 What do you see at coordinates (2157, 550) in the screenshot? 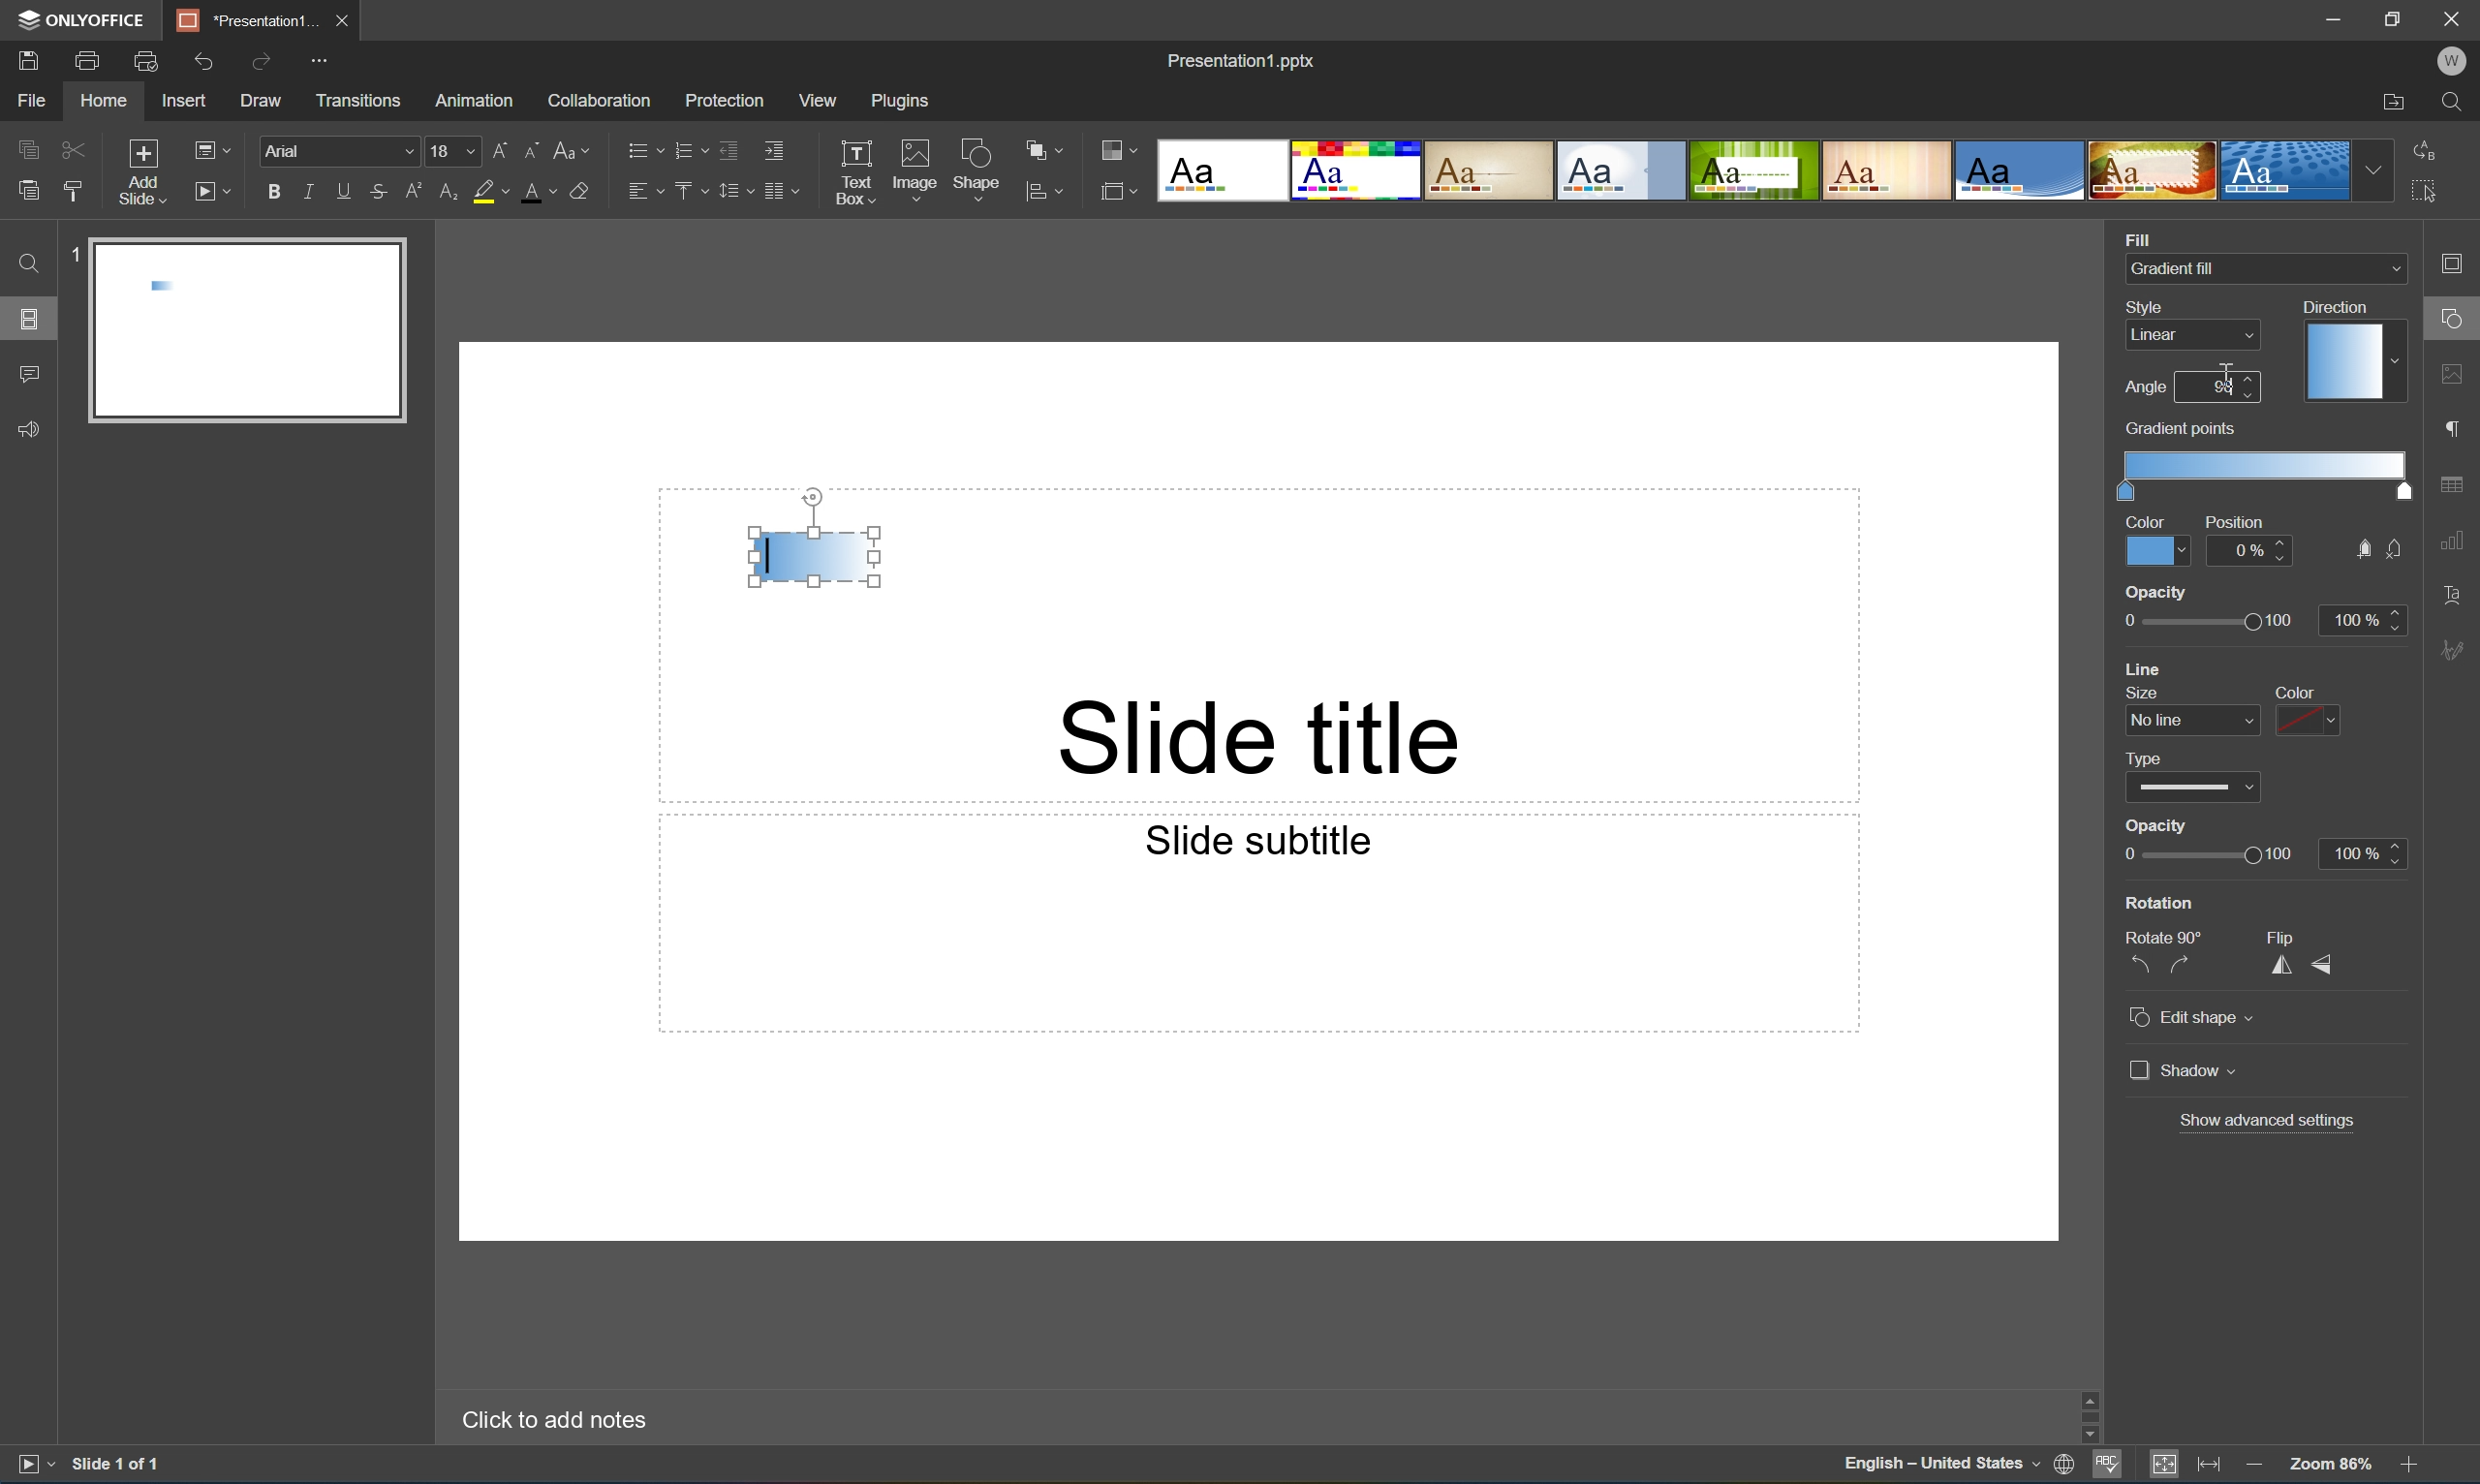
I see `Color` at bounding box center [2157, 550].